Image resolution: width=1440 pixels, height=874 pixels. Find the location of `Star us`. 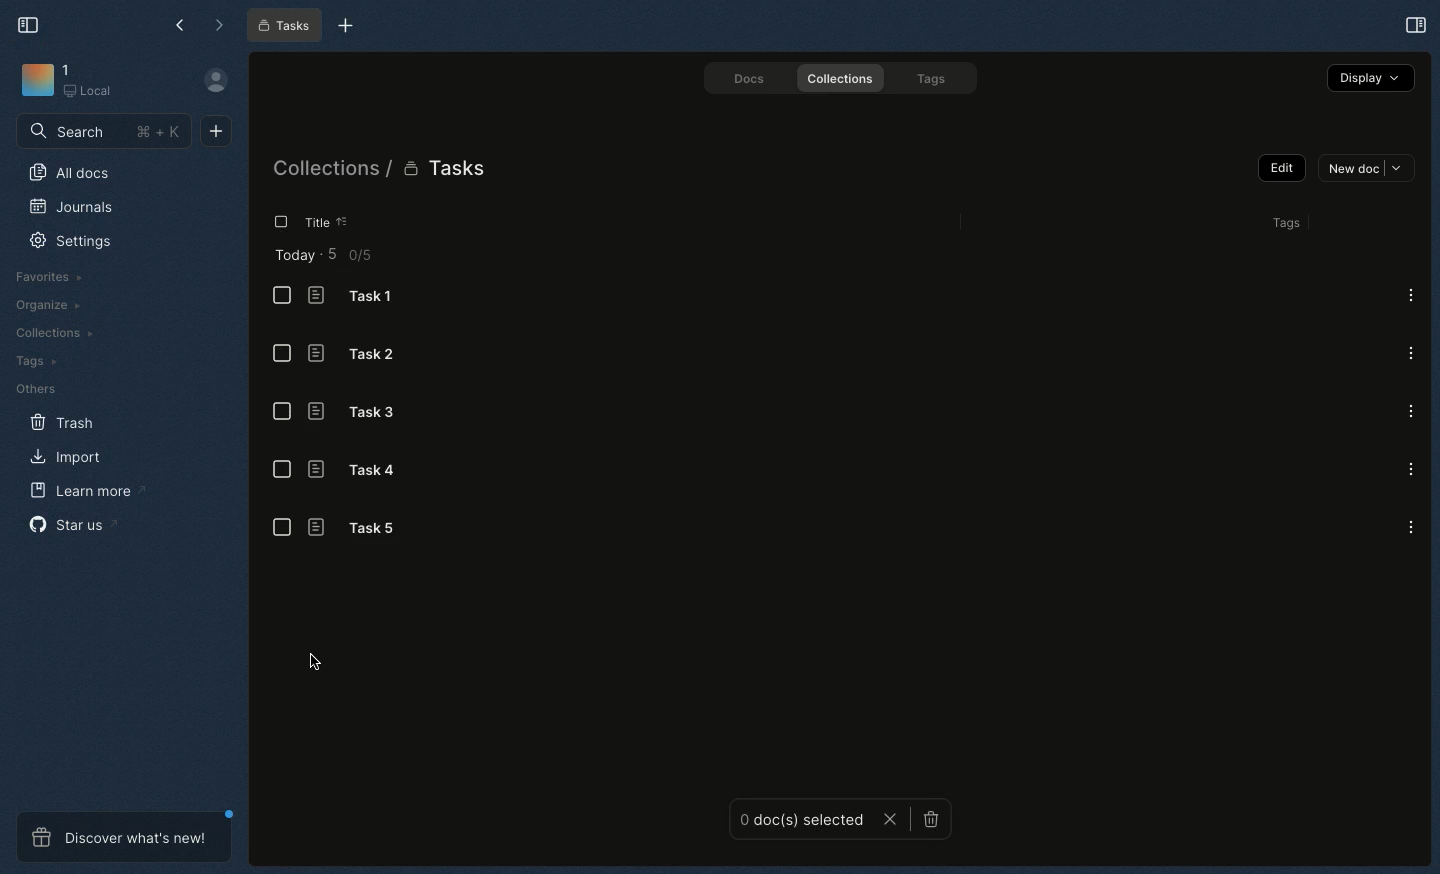

Star us is located at coordinates (68, 523).